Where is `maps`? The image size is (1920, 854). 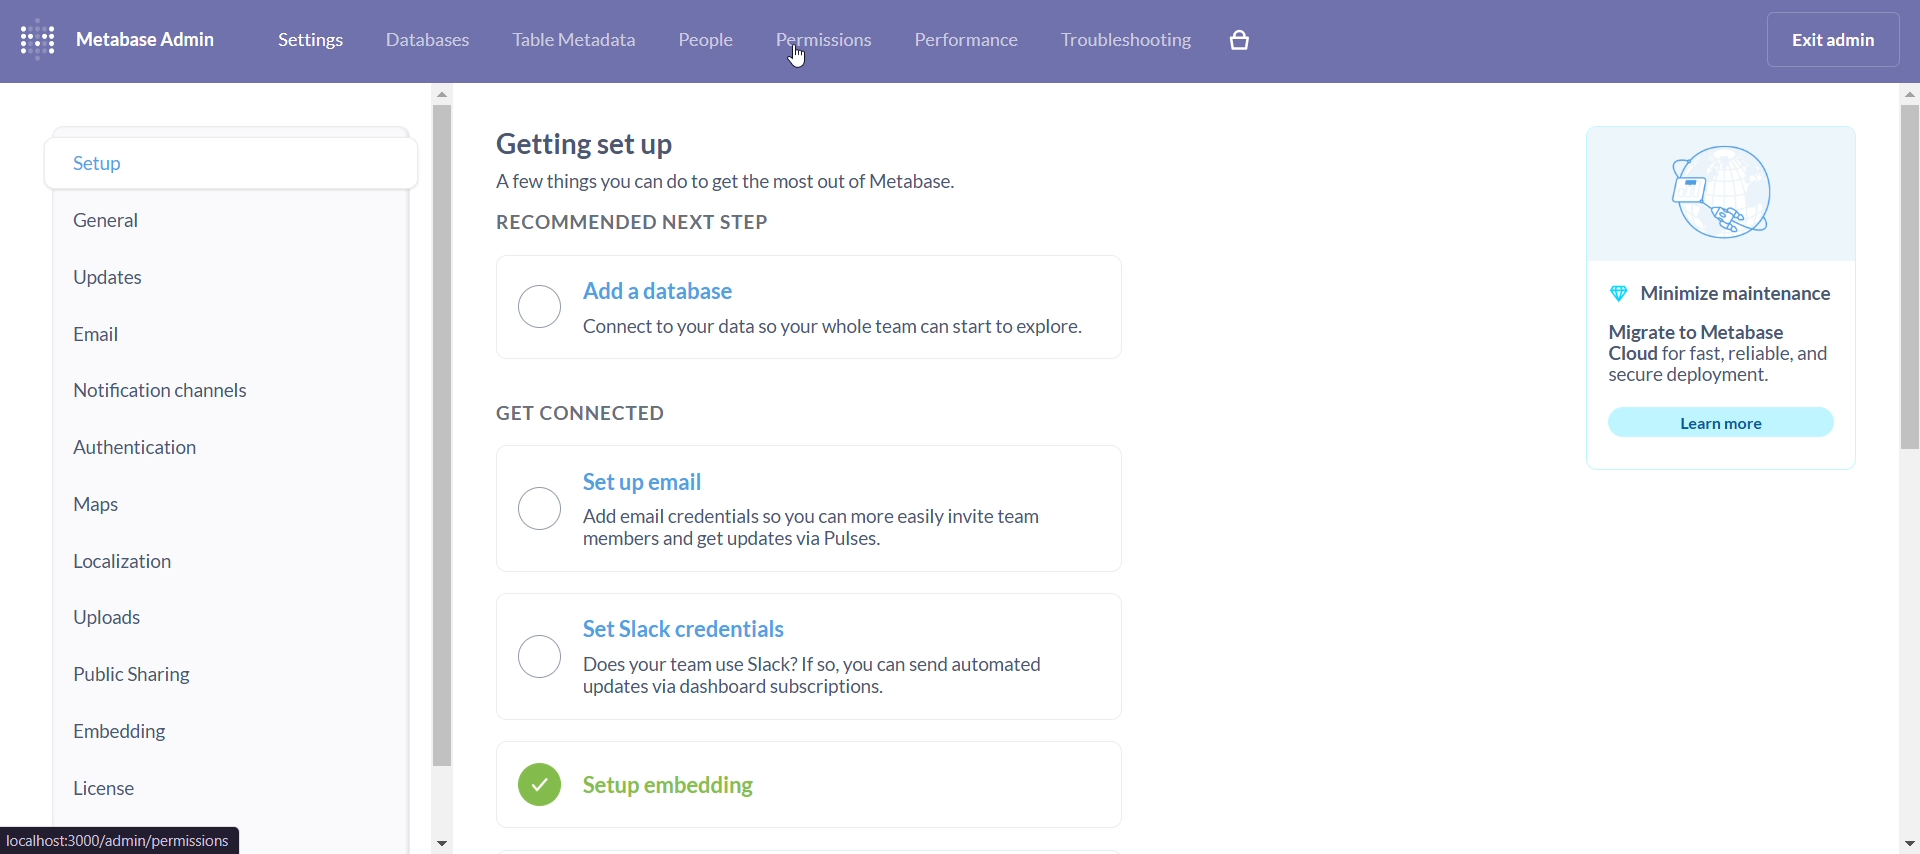
maps is located at coordinates (229, 504).